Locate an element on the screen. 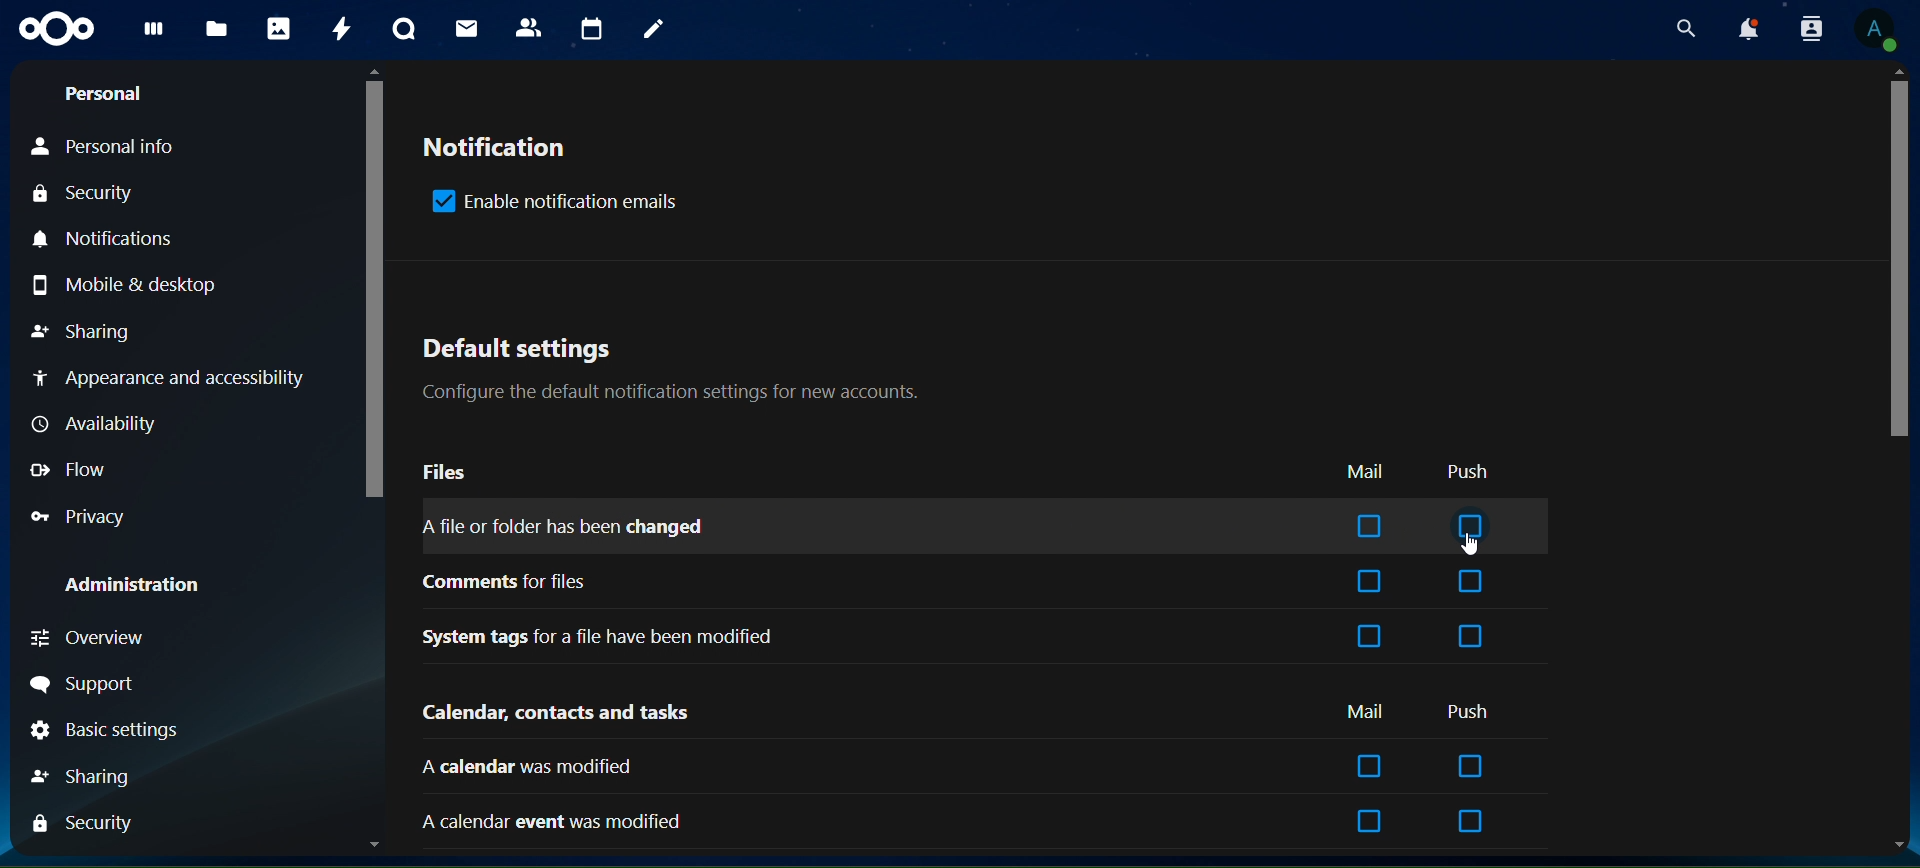 The width and height of the screenshot is (1920, 868). box is located at coordinates (1369, 528).